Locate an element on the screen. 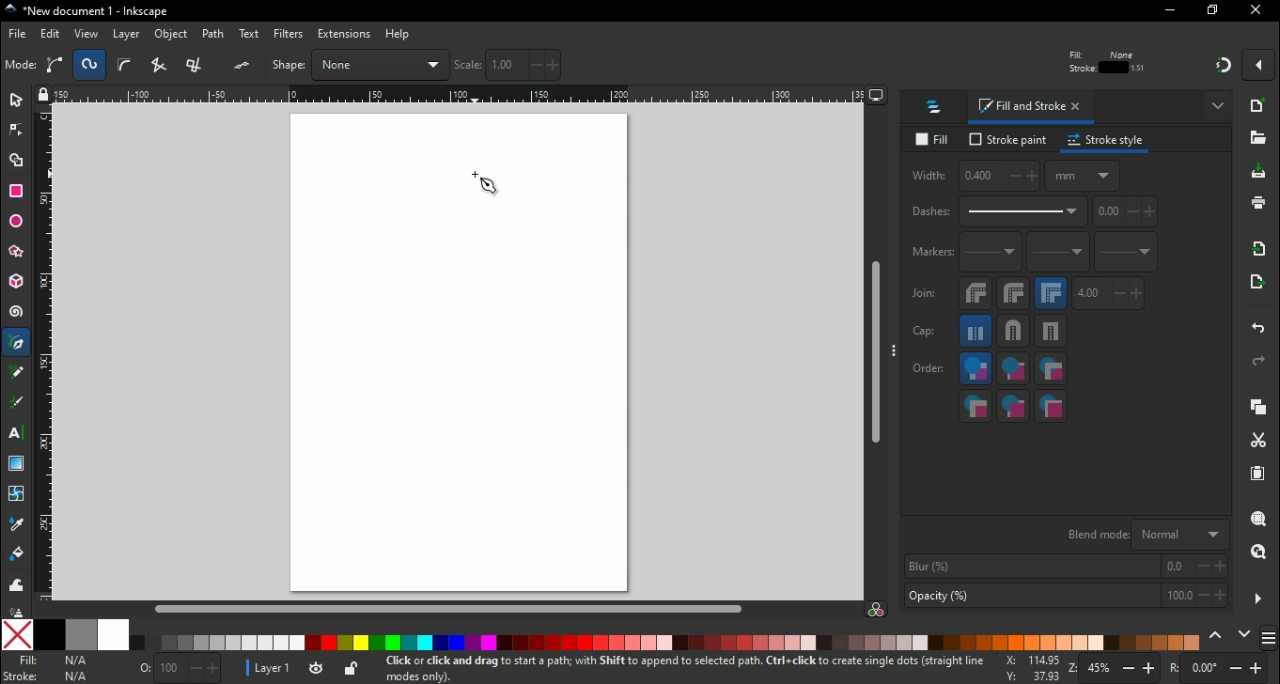 The height and width of the screenshot is (684, 1280). color palette is located at coordinates (664, 643).